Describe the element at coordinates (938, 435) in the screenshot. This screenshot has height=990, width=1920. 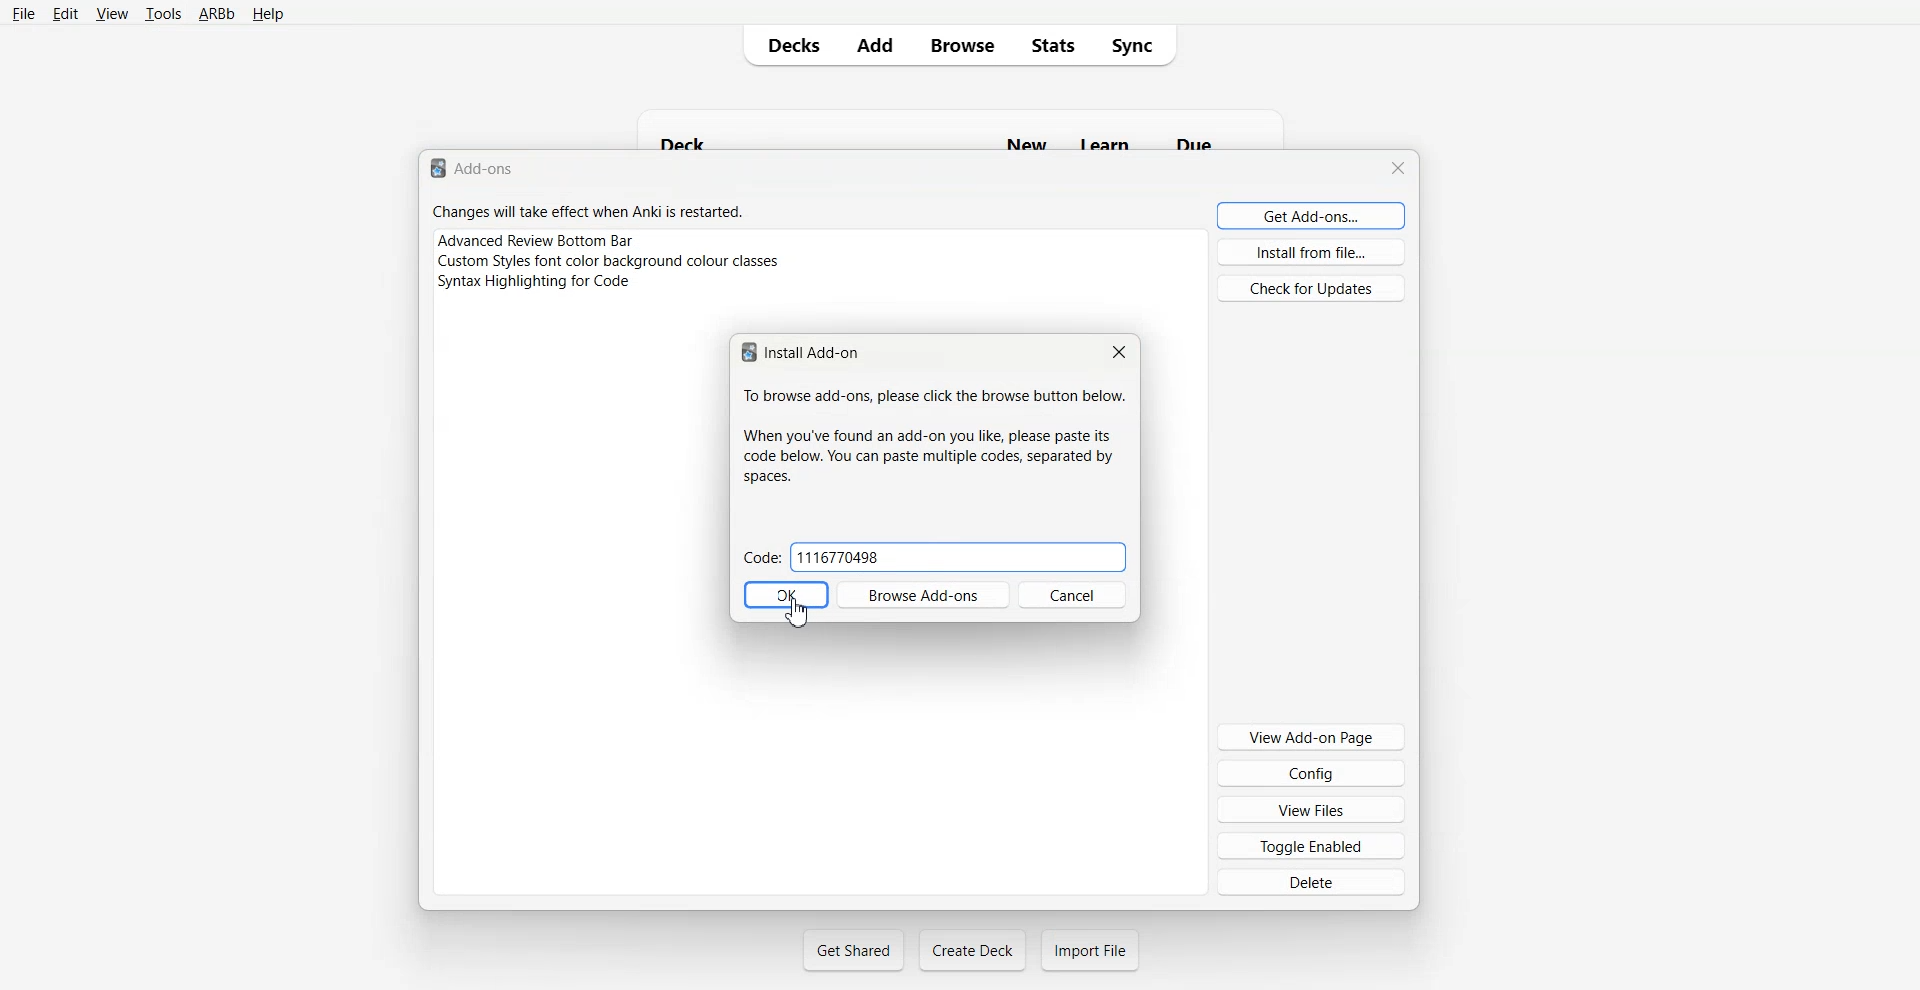
I see `To browse add-ons, please click the browse button below.
When you've found an add-on you like, please paste its
code below. You can paste multiple codes, separated by
spaces.` at that location.